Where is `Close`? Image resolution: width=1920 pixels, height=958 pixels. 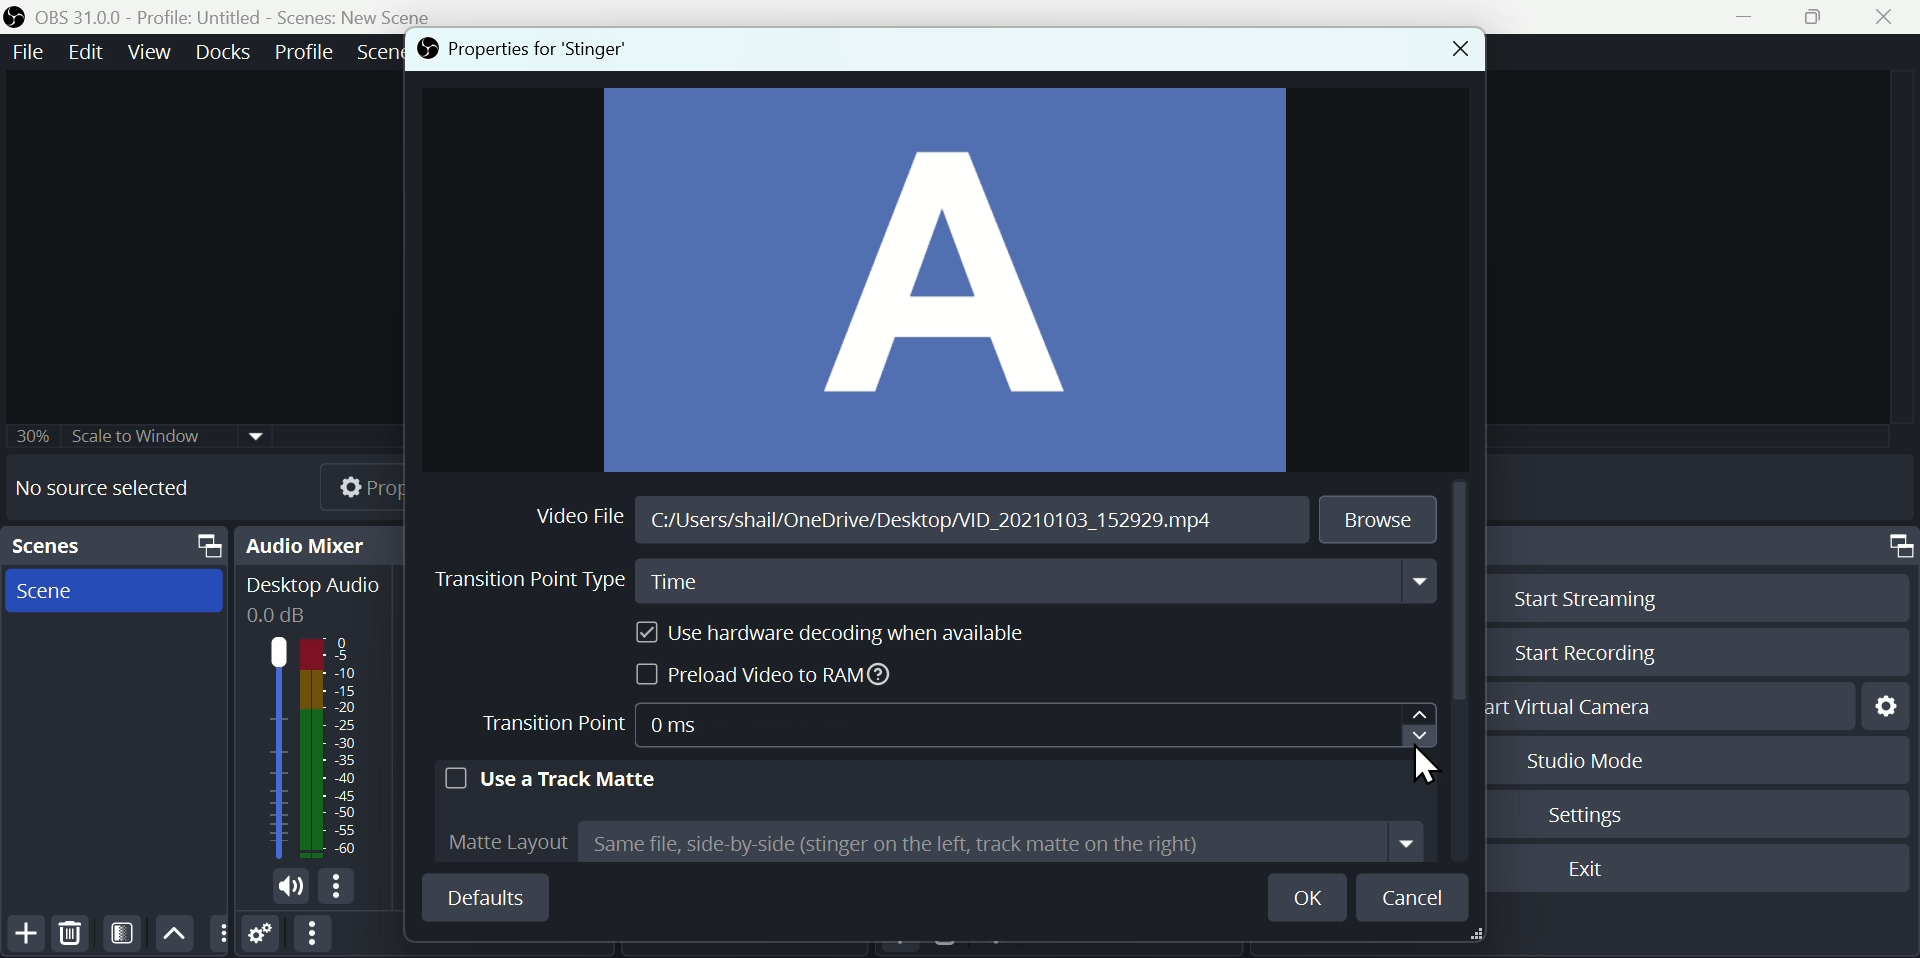 Close is located at coordinates (1451, 51).